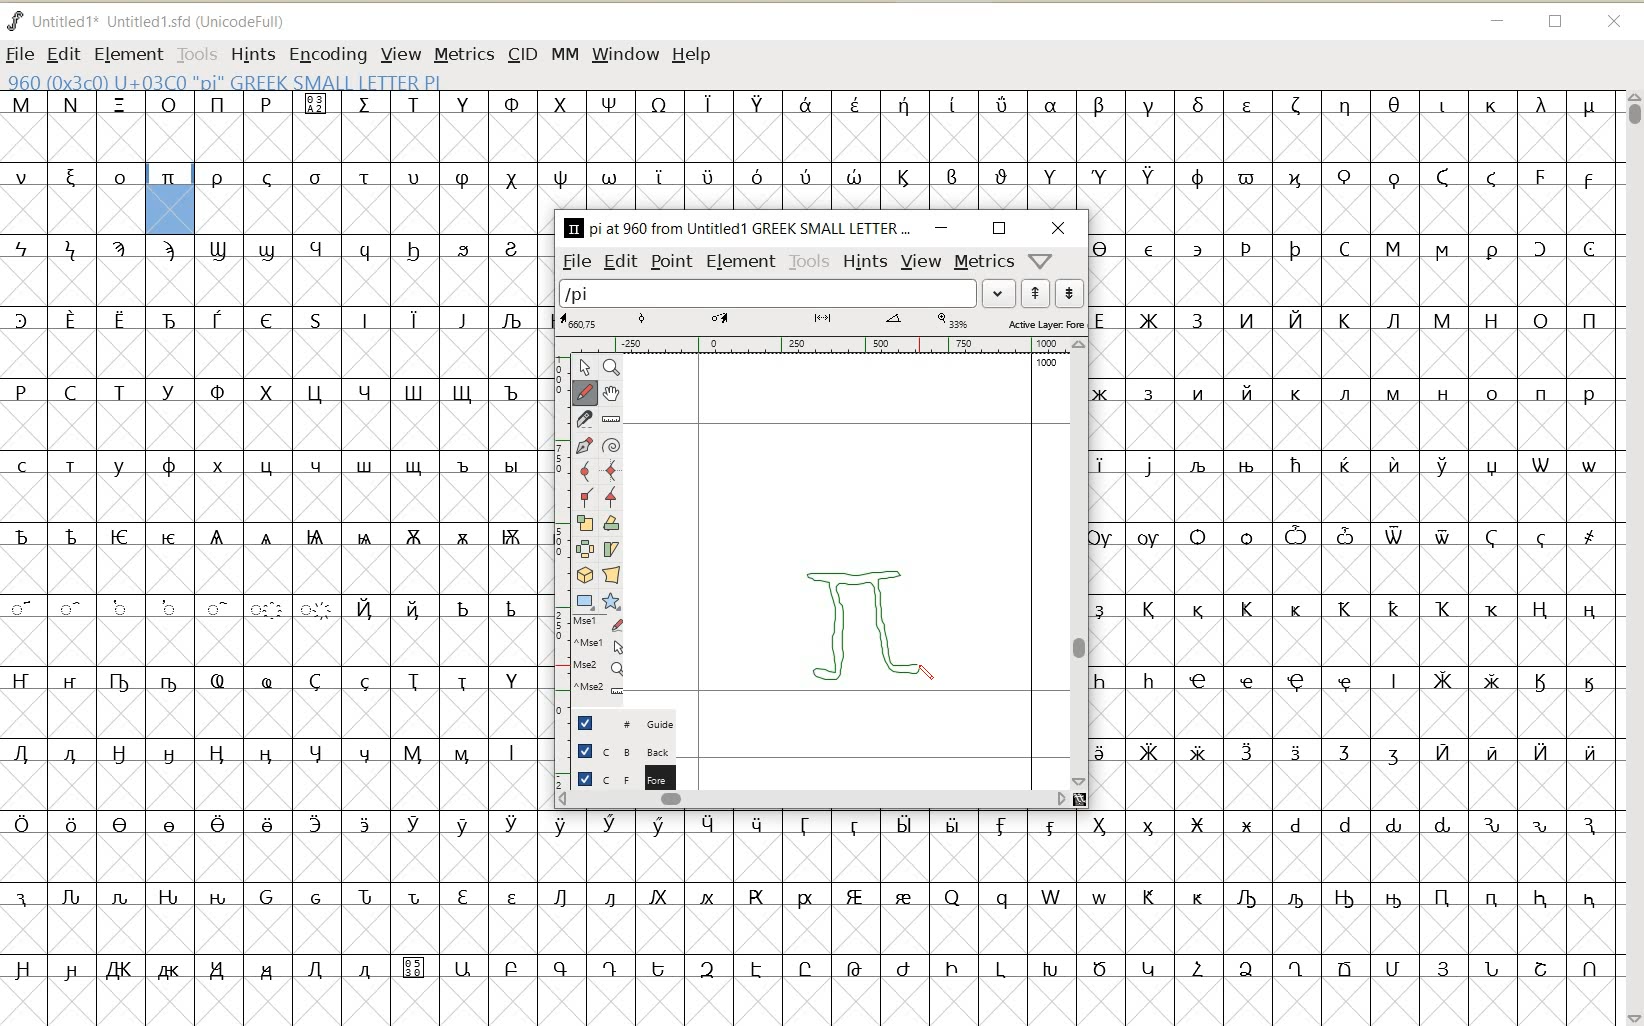 This screenshot has width=1644, height=1026. I want to click on CLOSE, so click(1061, 229).